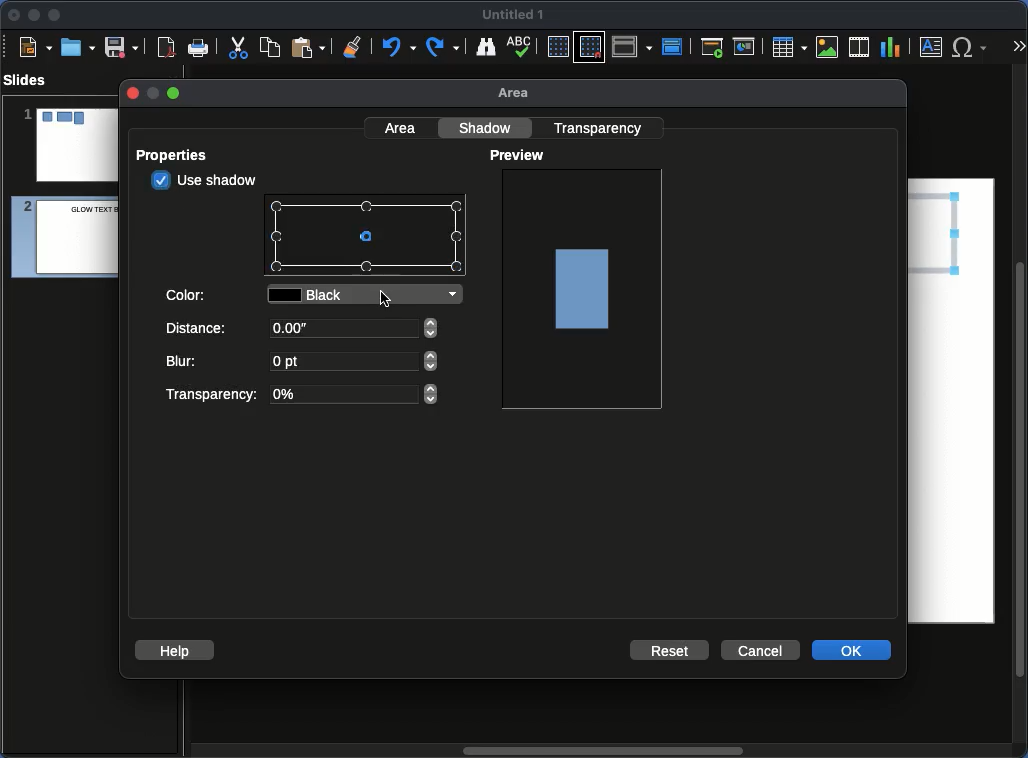 The width and height of the screenshot is (1028, 758). Describe the element at coordinates (557, 48) in the screenshot. I see `Display grid` at that location.